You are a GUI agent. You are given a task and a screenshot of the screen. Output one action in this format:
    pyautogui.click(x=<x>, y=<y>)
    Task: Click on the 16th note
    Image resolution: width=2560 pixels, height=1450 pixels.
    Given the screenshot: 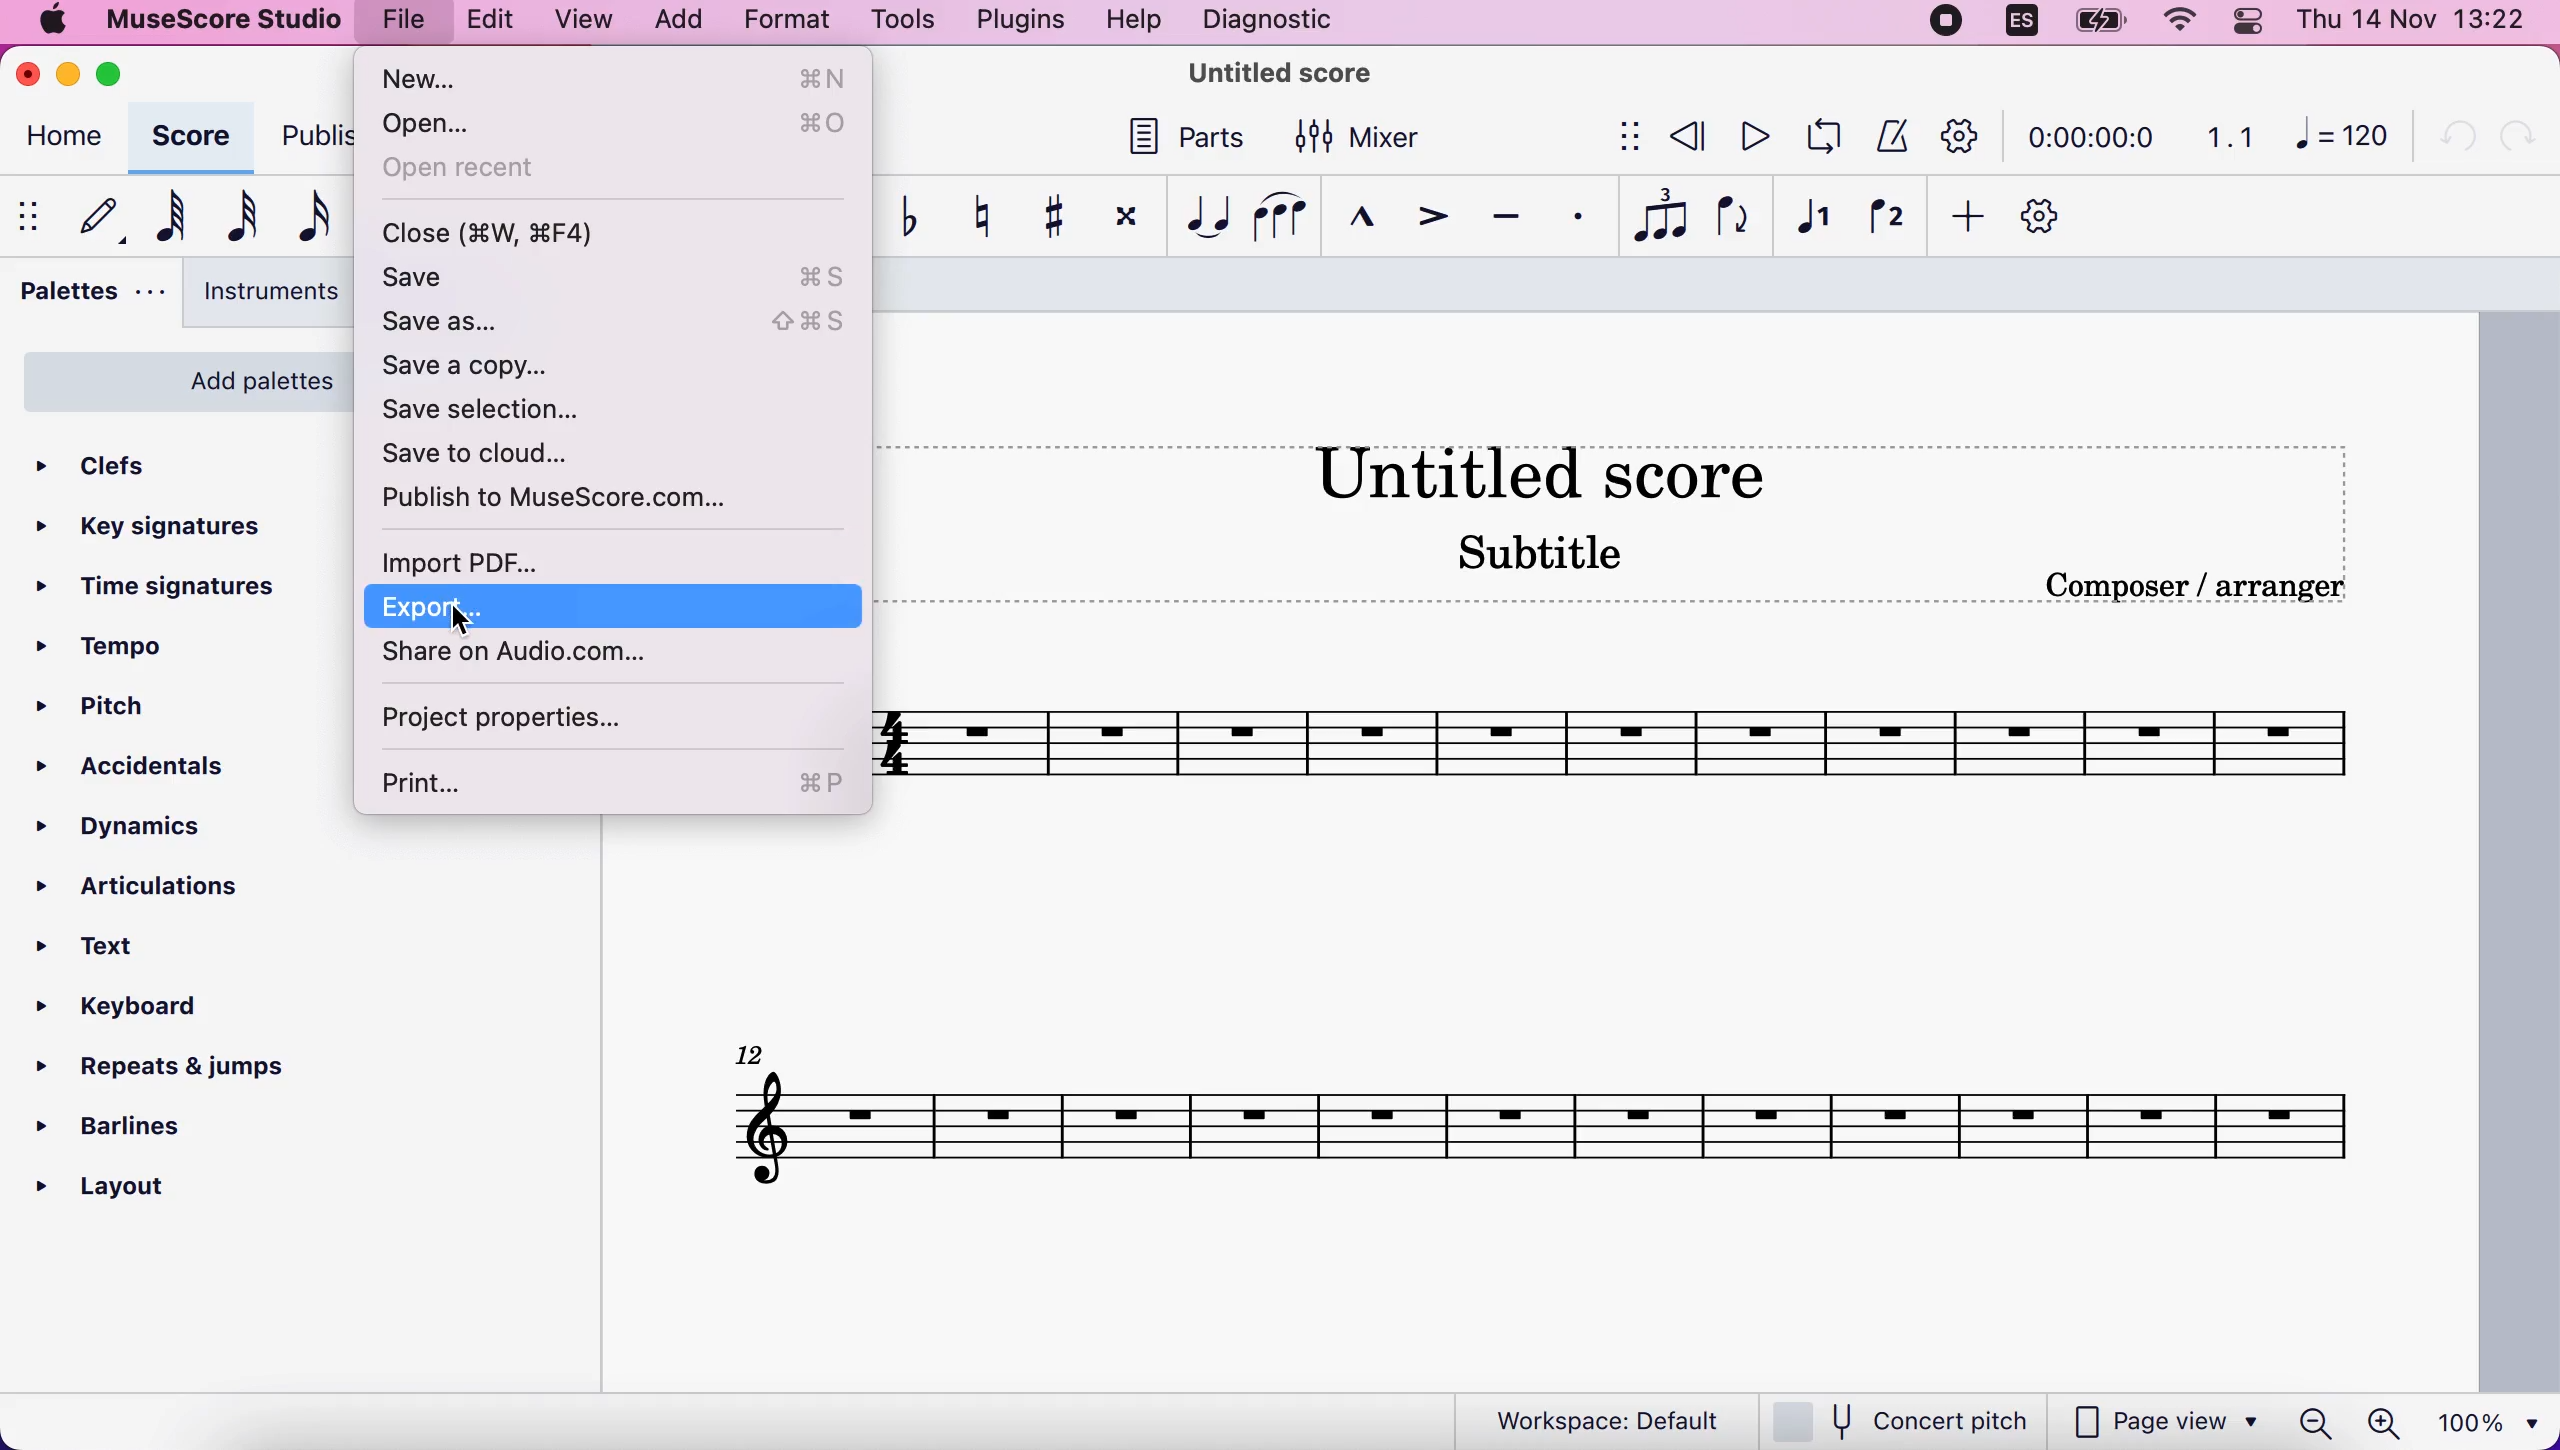 What is the action you would take?
    pyautogui.click(x=307, y=219)
    